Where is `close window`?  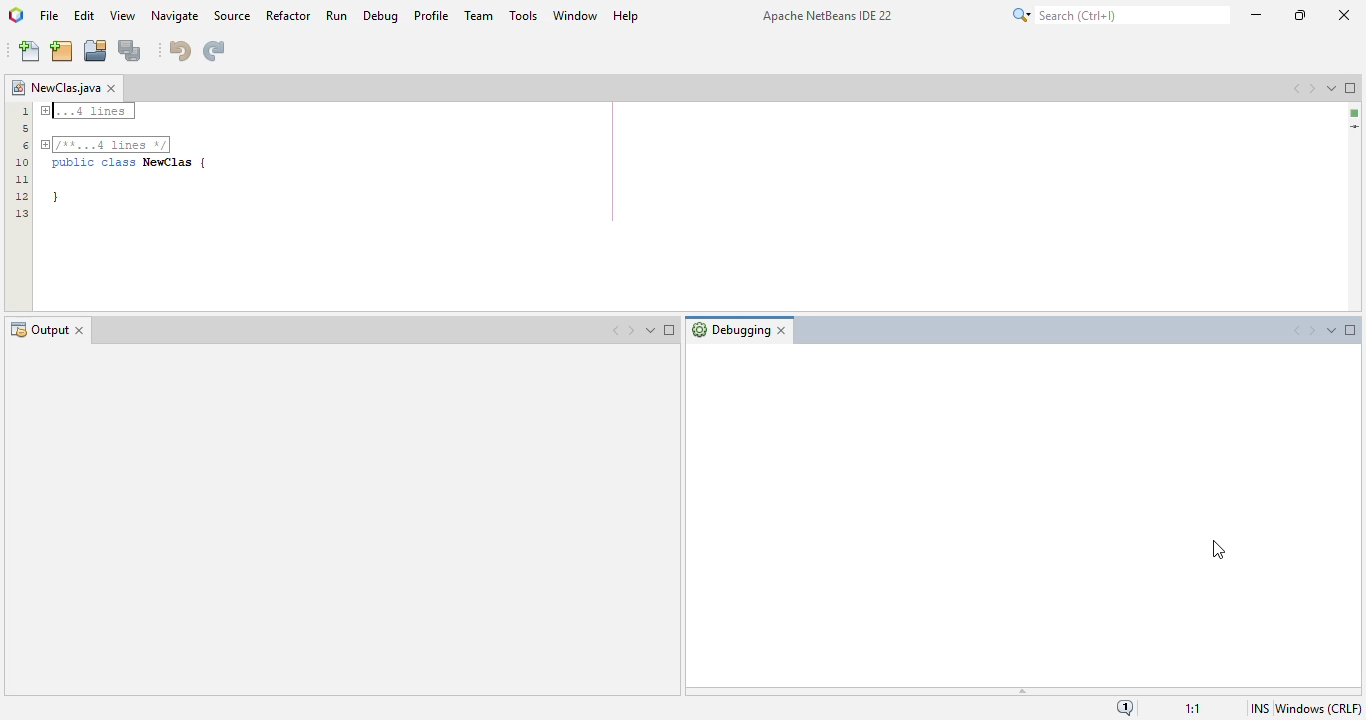 close window is located at coordinates (115, 88).